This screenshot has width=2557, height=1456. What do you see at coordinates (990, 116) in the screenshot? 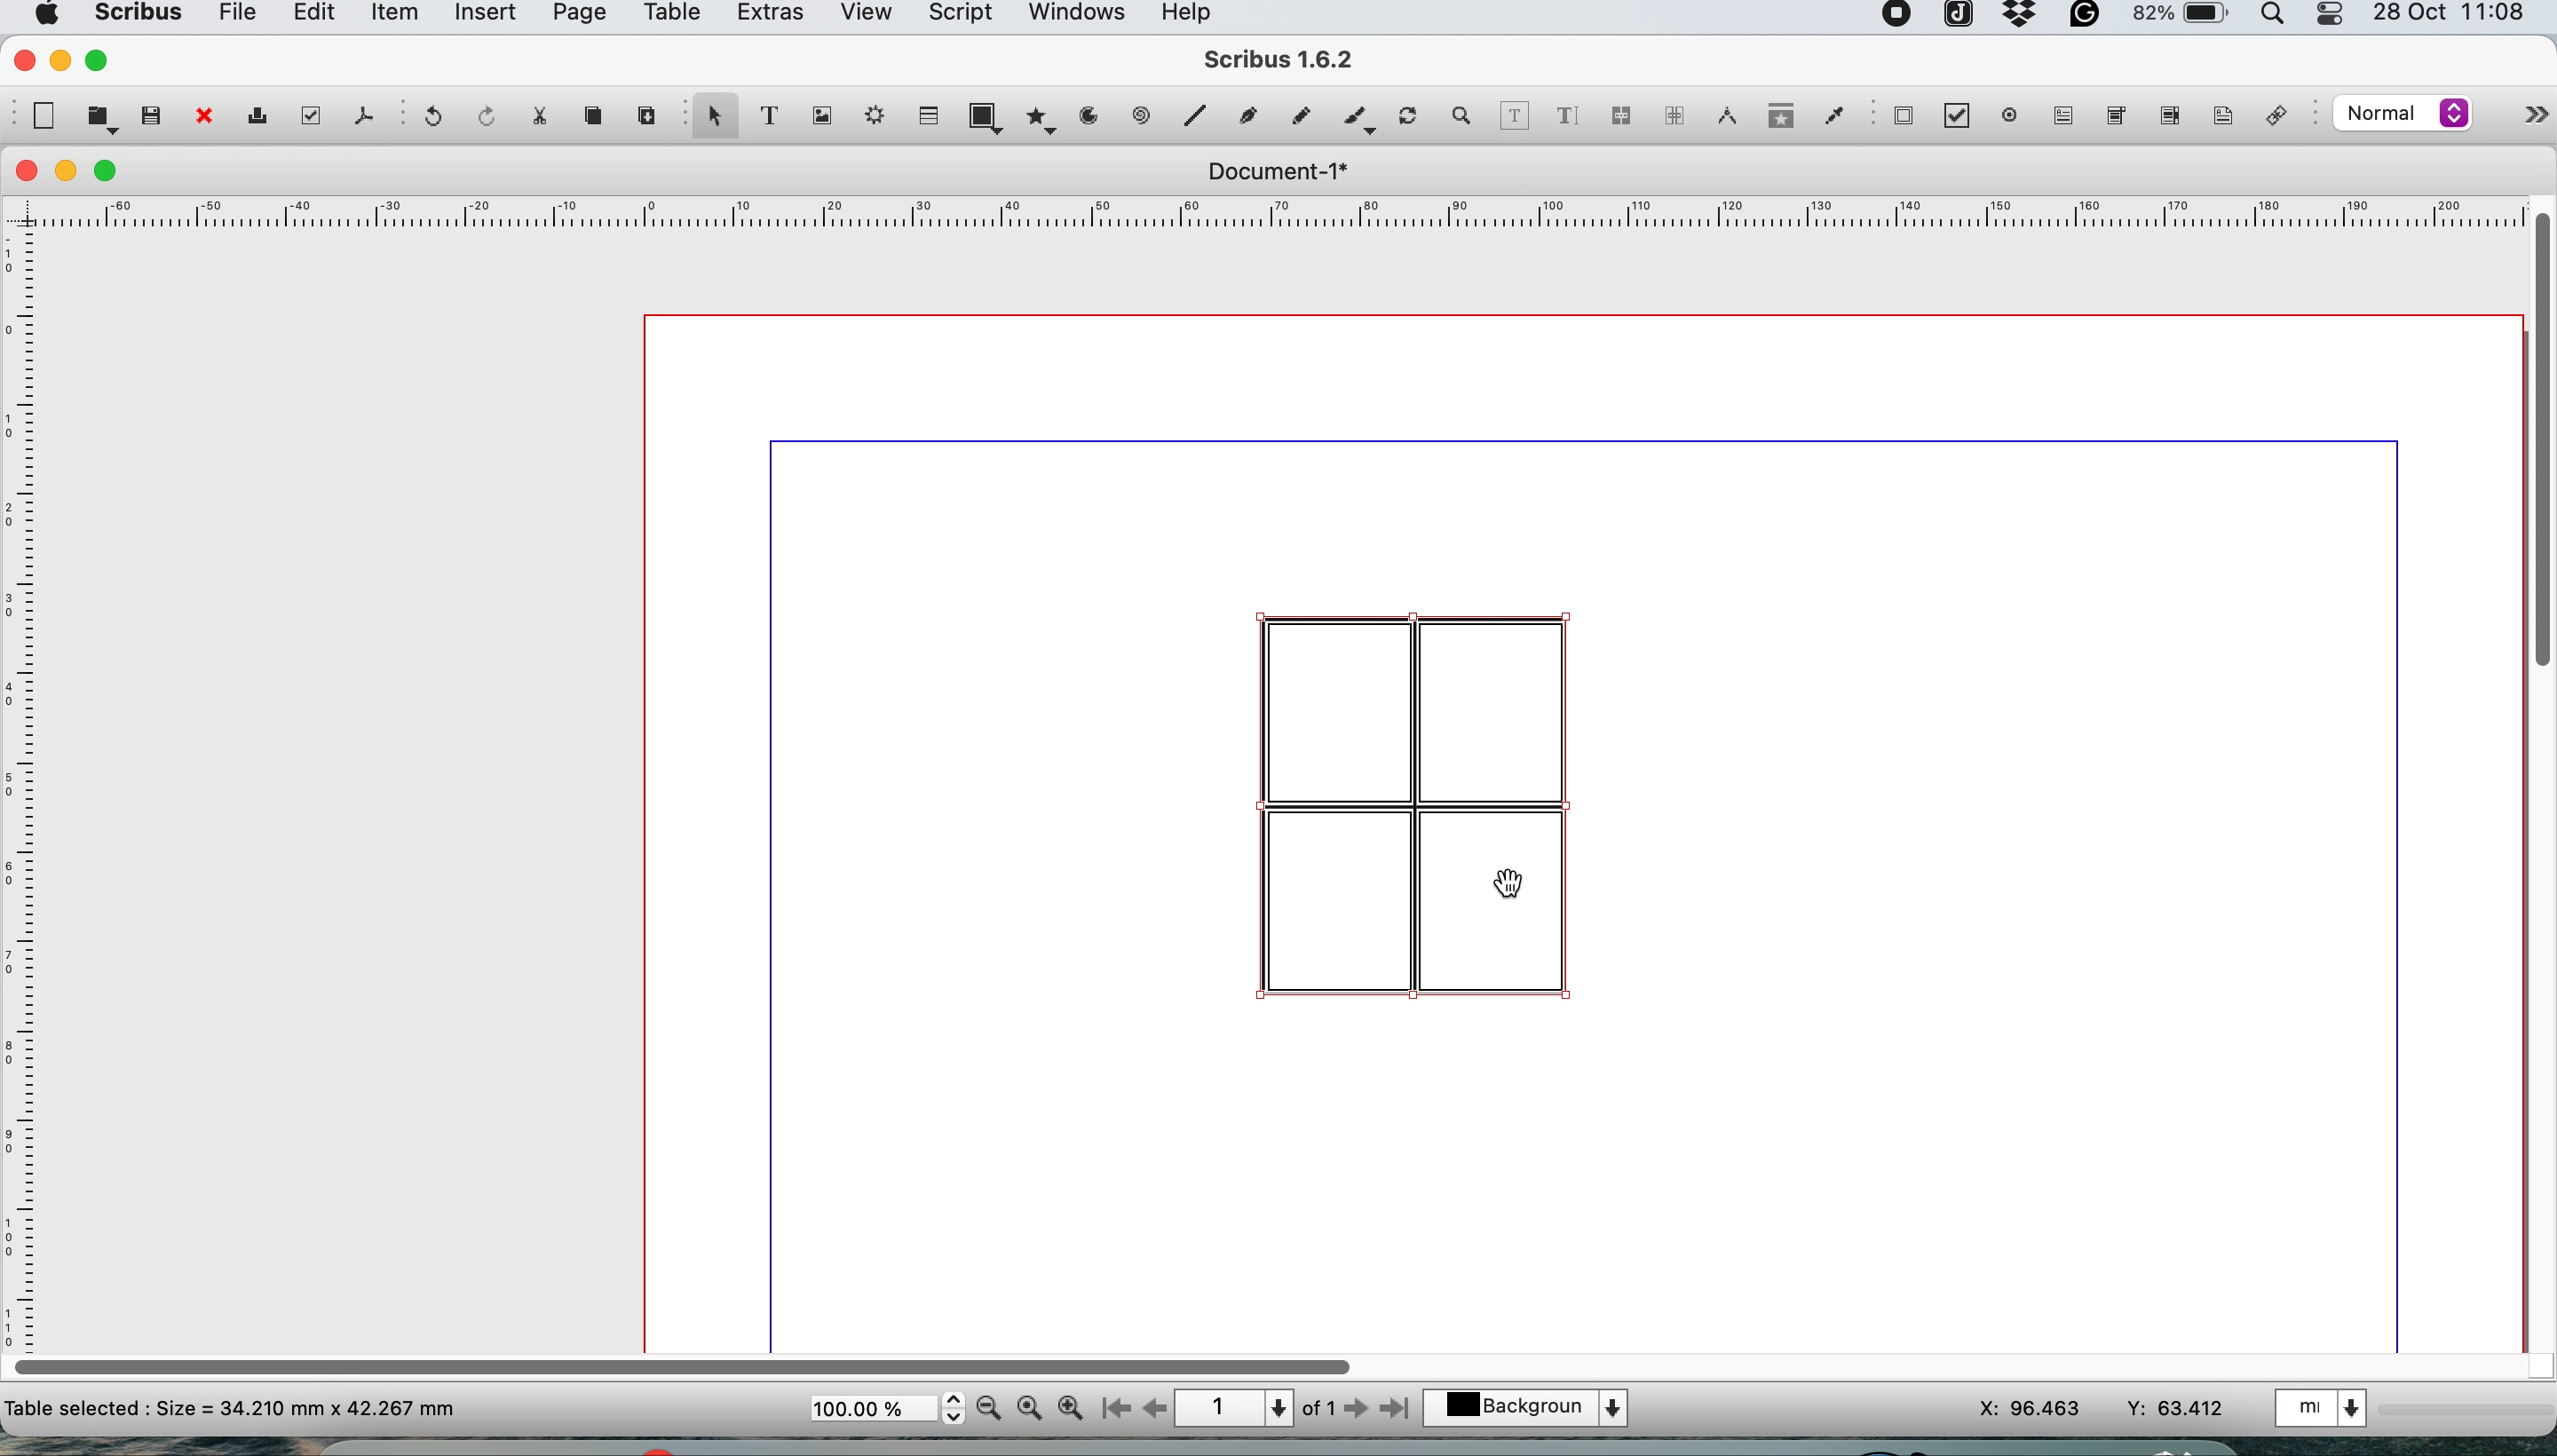
I see `shape` at bounding box center [990, 116].